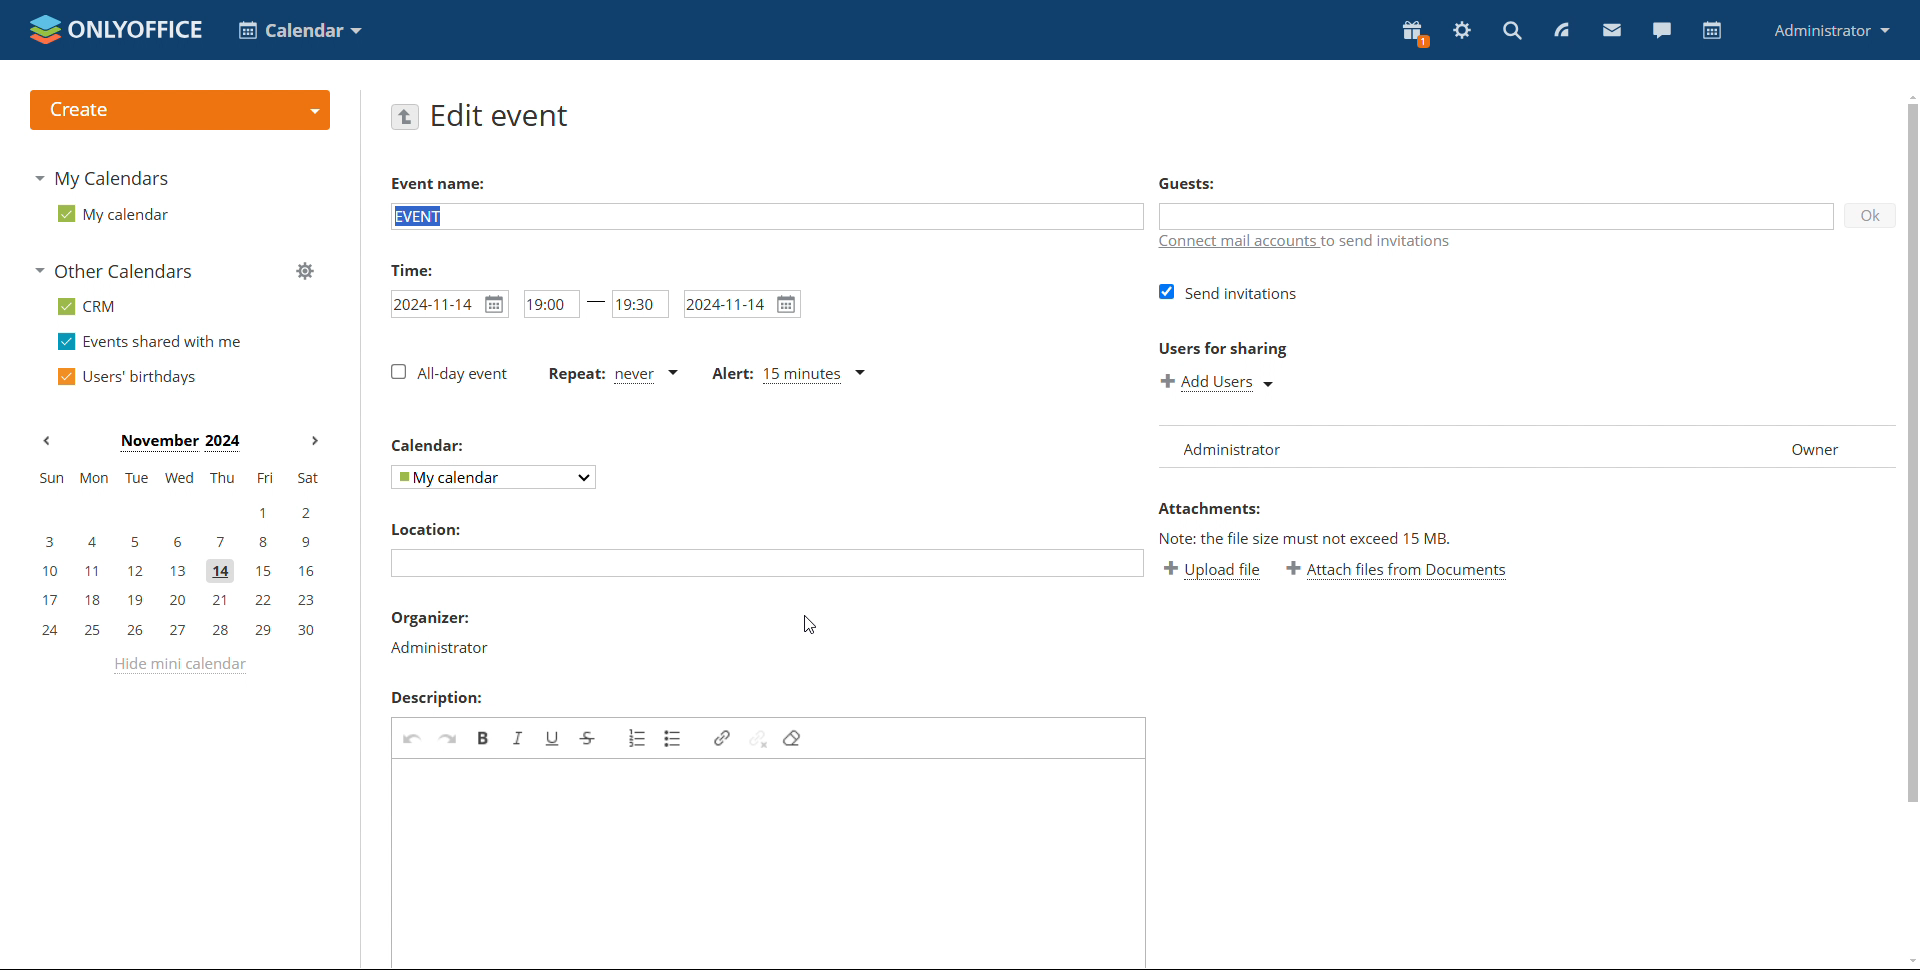 The width and height of the screenshot is (1920, 970). I want to click on attach files from documents, so click(1398, 572).